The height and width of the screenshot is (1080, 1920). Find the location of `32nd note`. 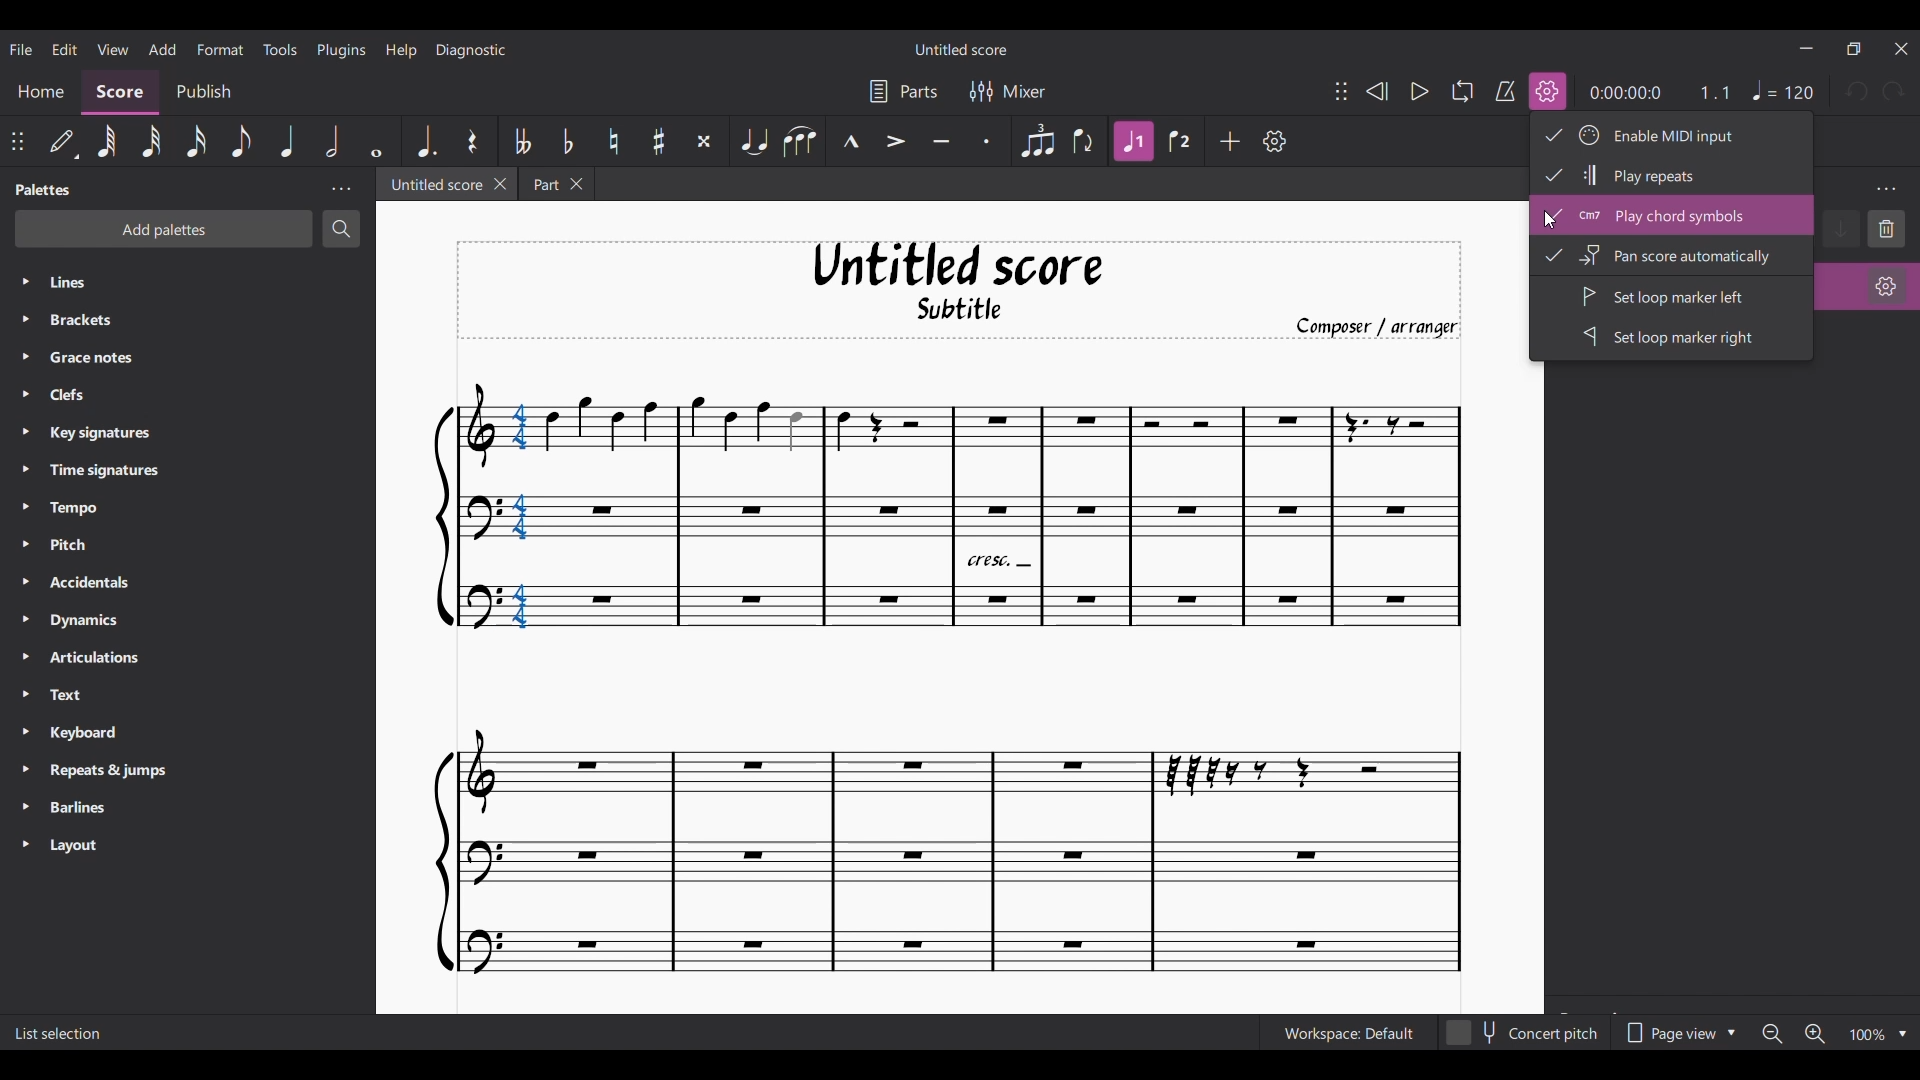

32nd note is located at coordinates (151, 142).